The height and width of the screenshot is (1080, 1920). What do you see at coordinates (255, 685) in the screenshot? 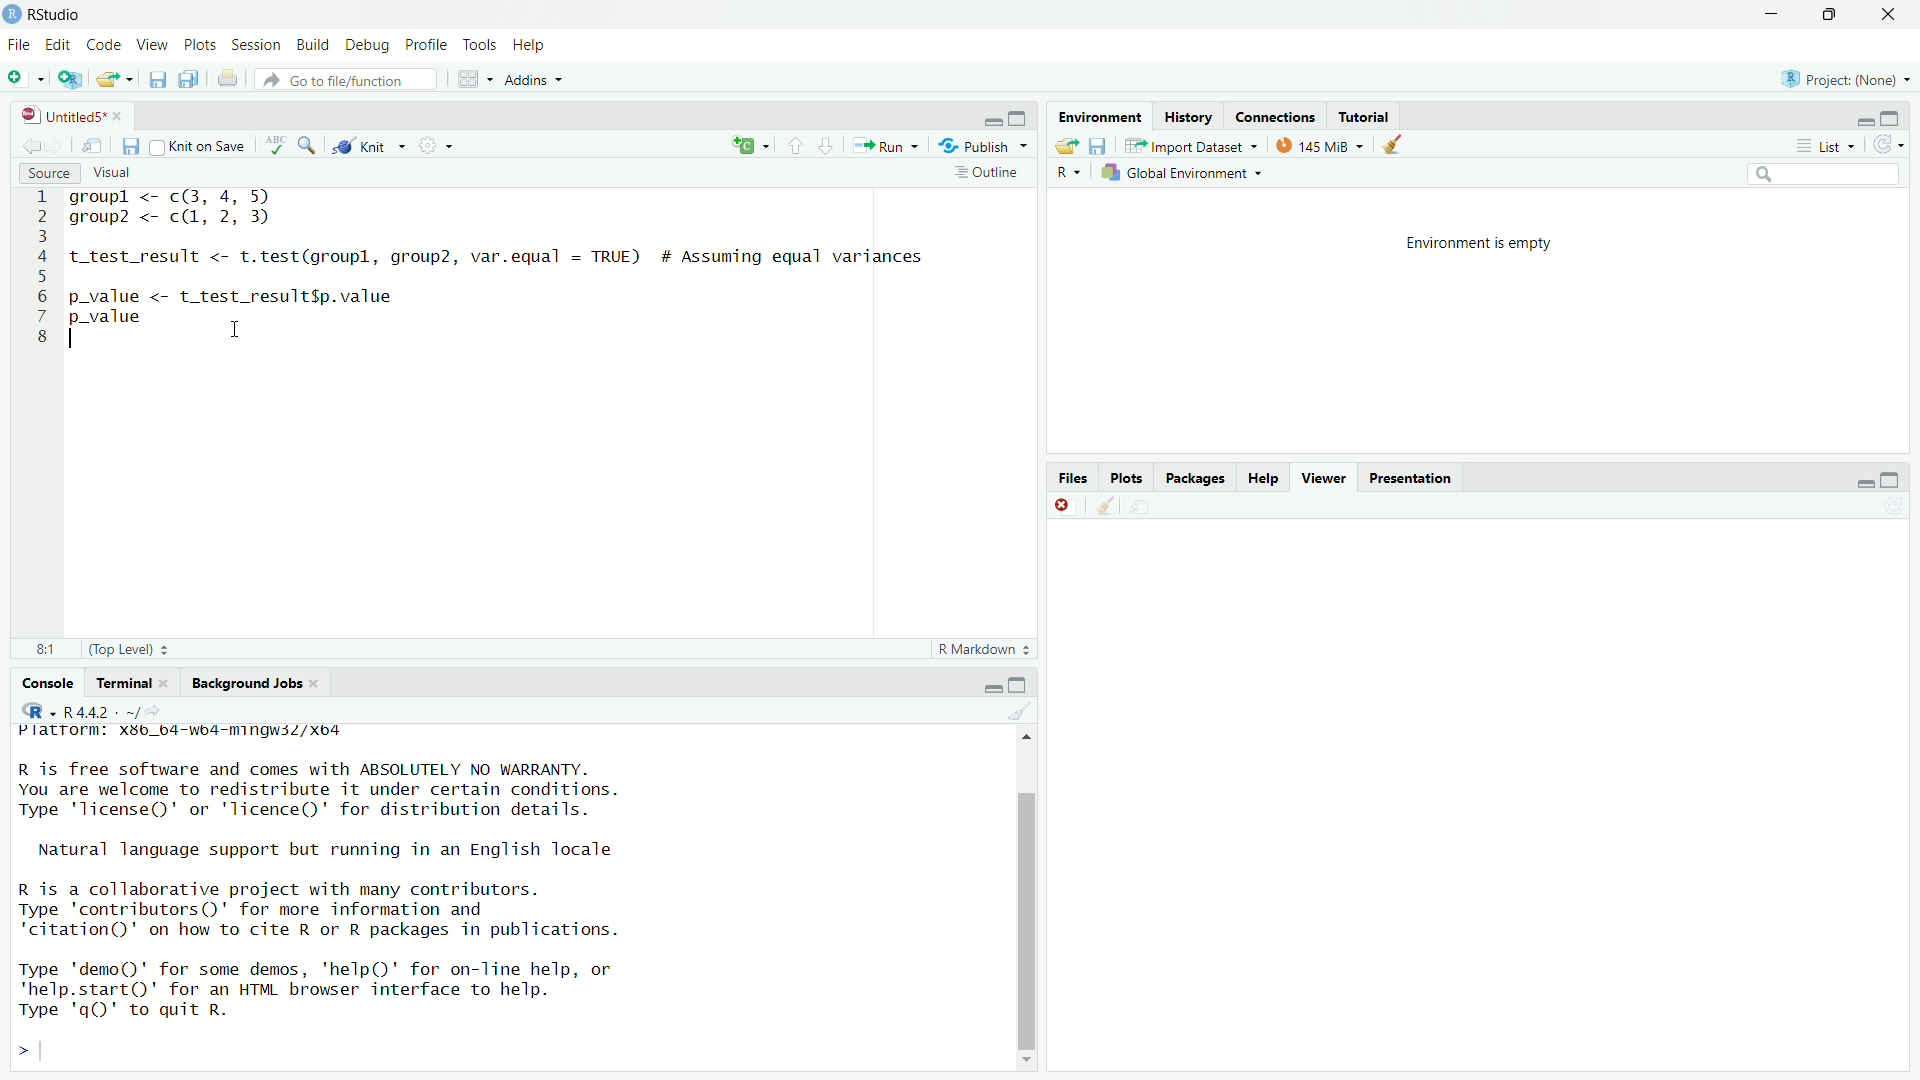
I see `Background Jobs` at bounding box center [255, 685].